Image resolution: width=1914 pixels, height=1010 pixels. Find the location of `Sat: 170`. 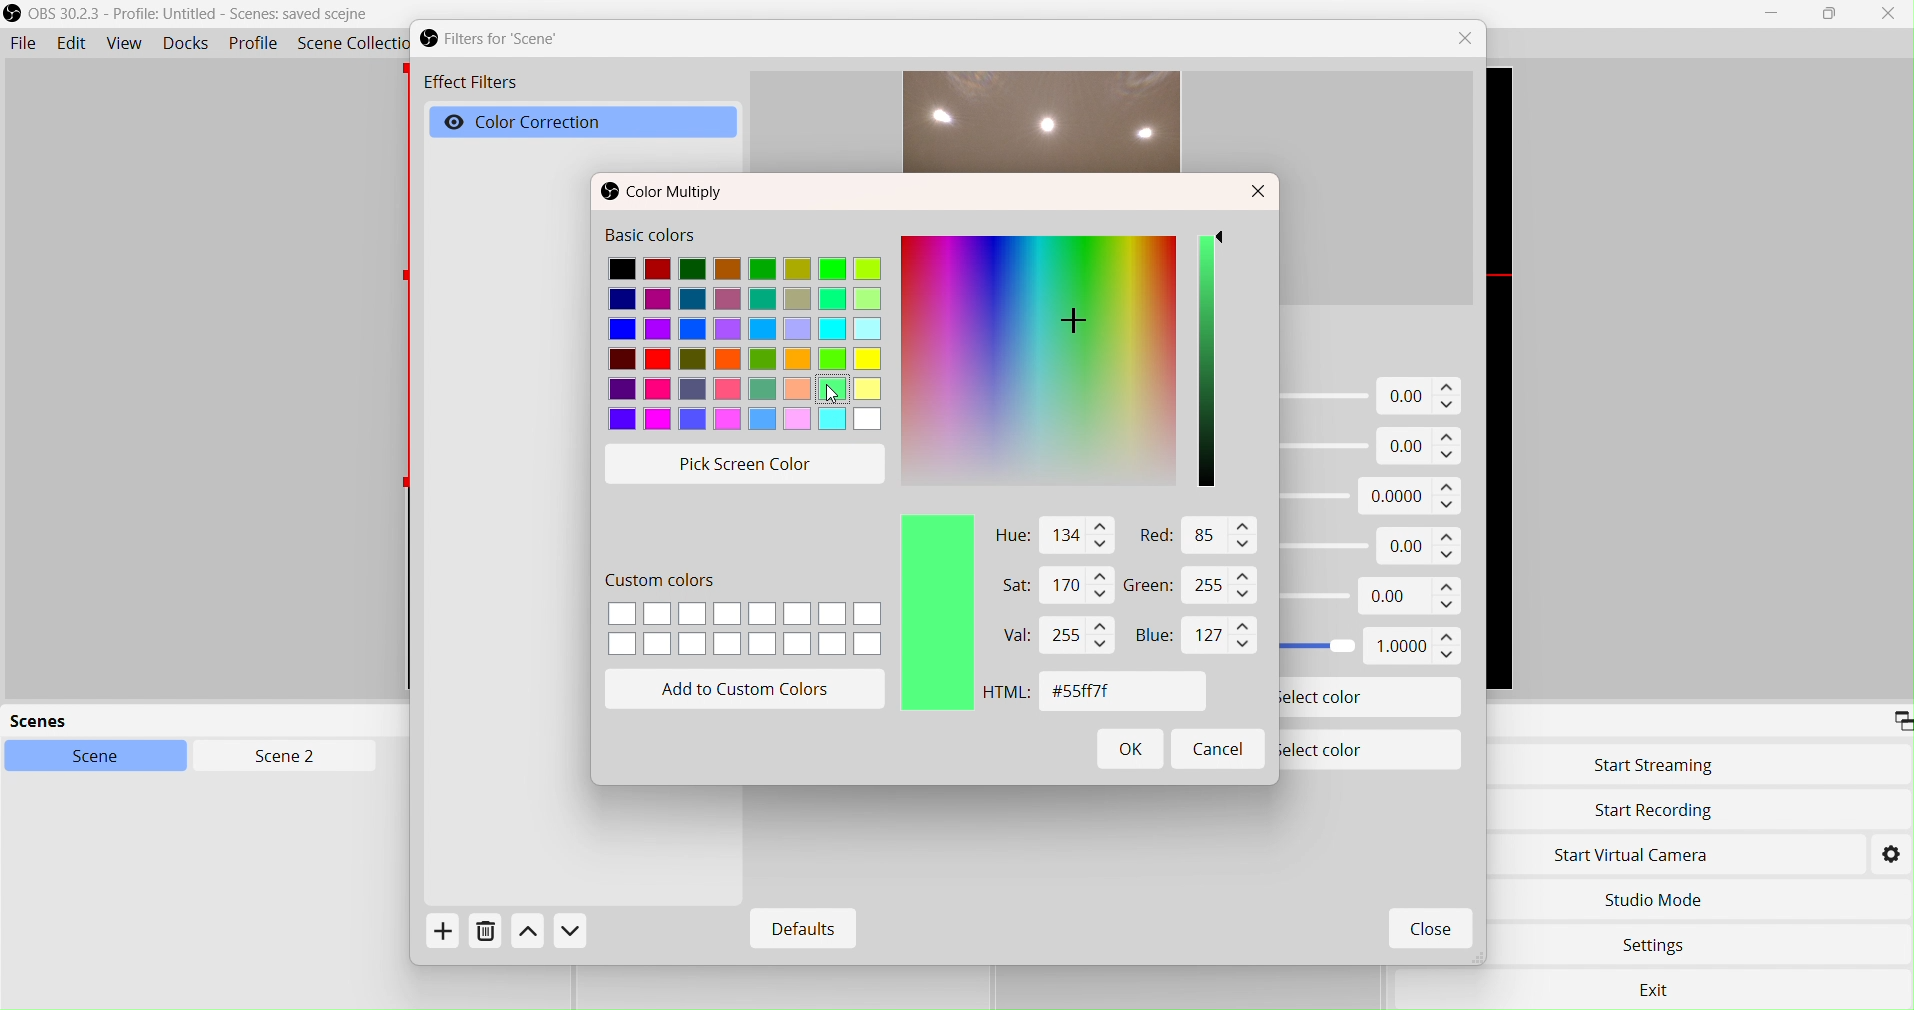

Sat: 170 is located at coordinates (1043, 586).